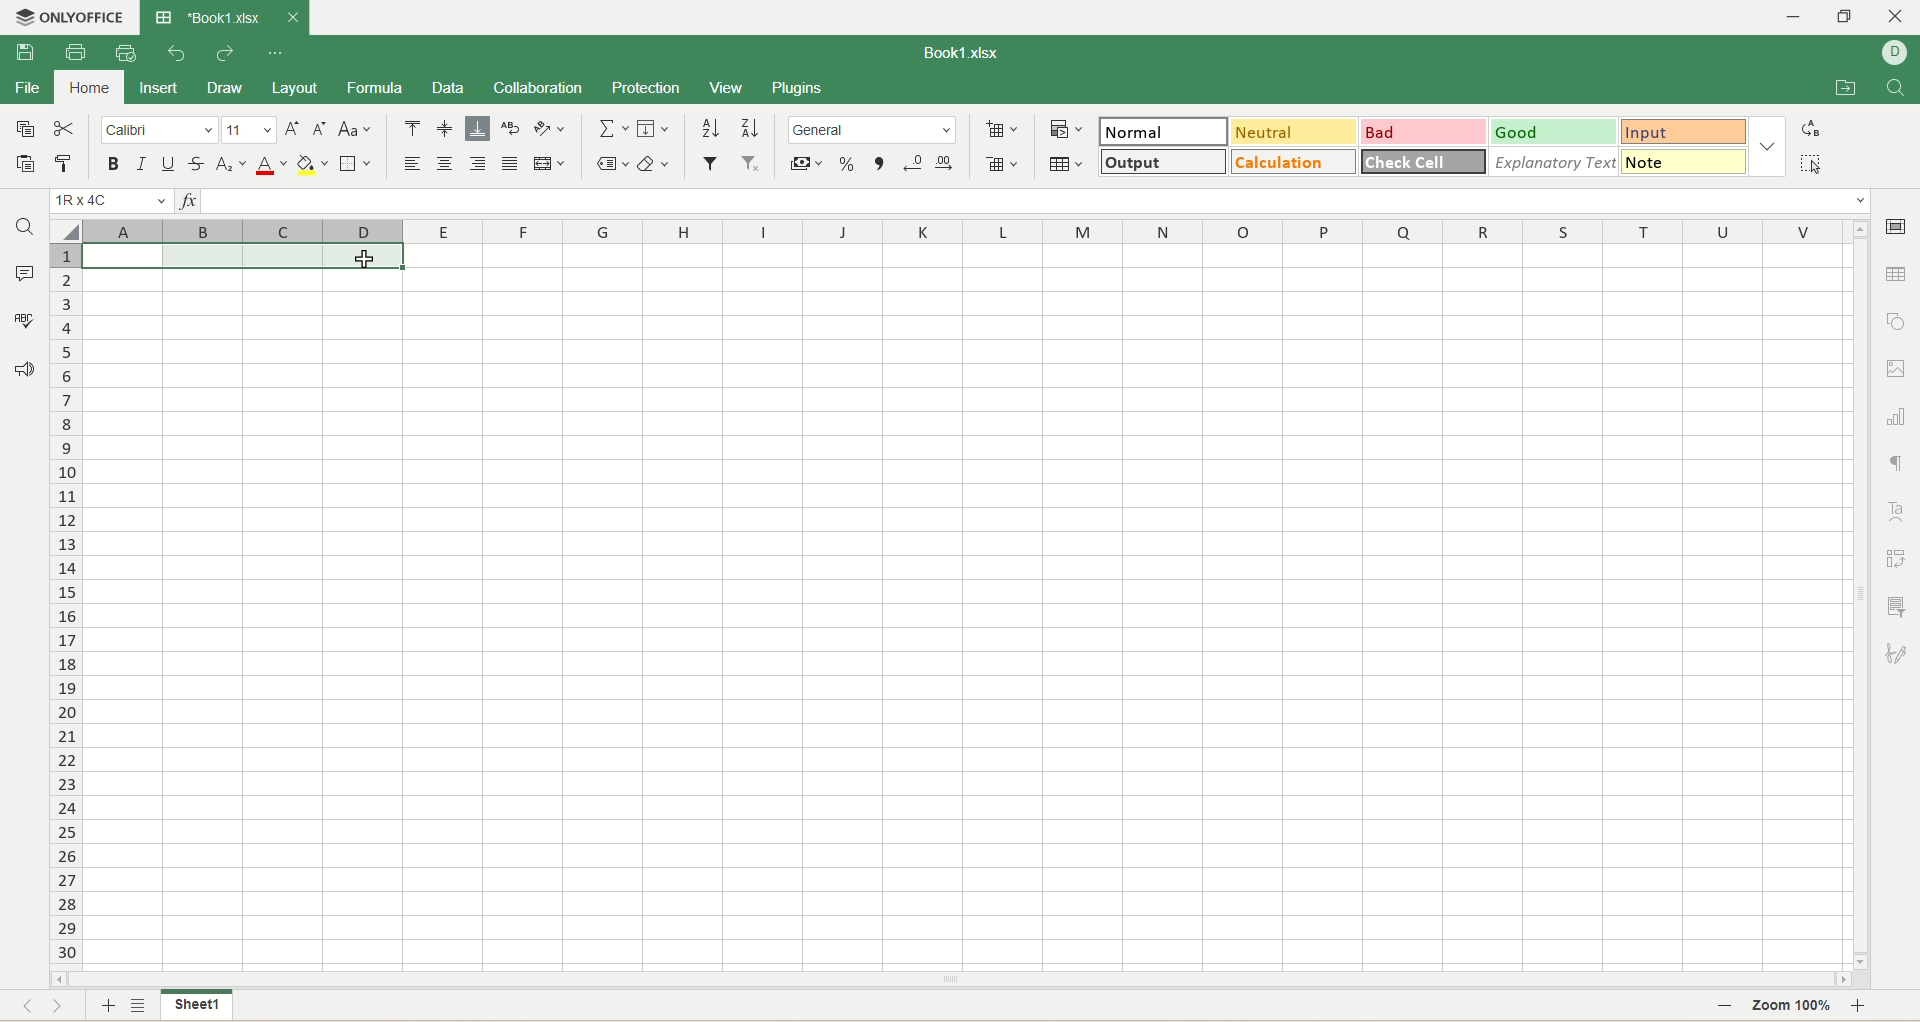  I want to click on copy, so click(24, 129).